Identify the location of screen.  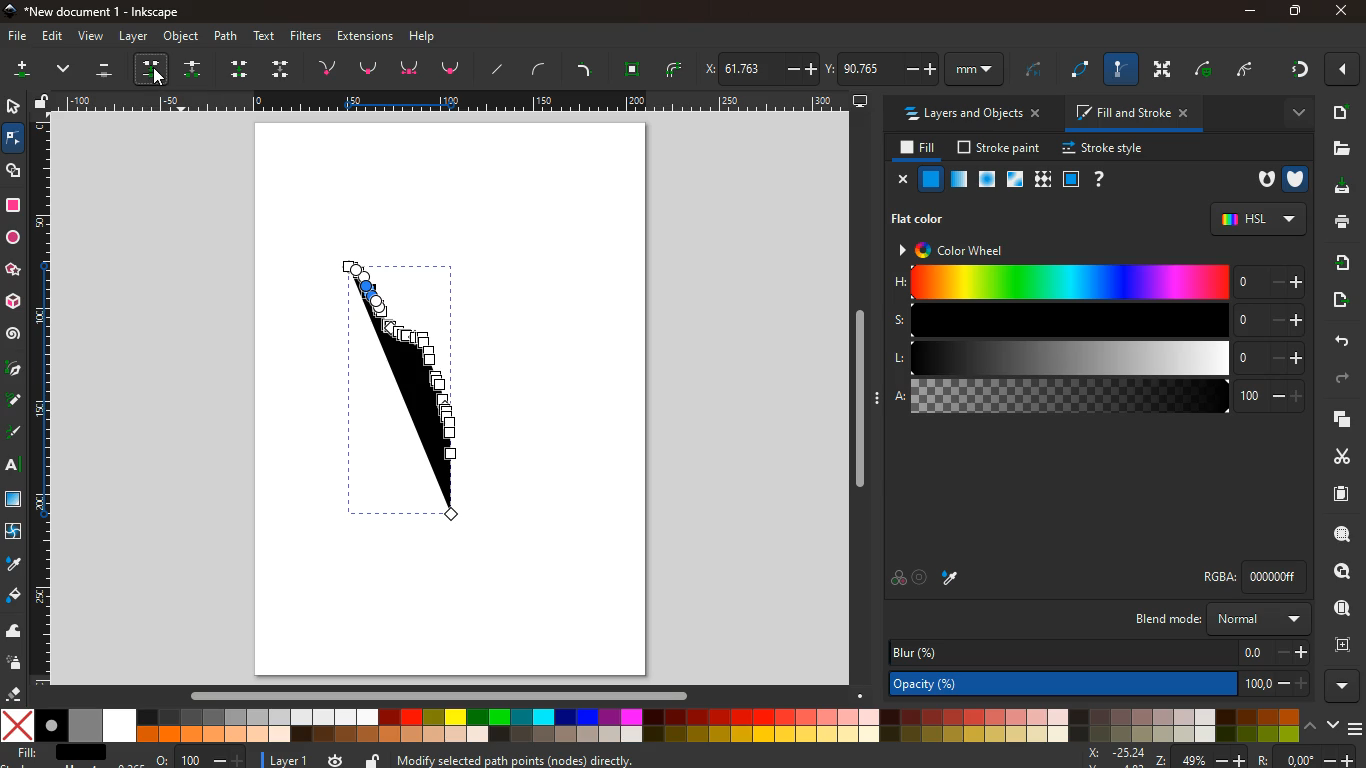
(861, 100).